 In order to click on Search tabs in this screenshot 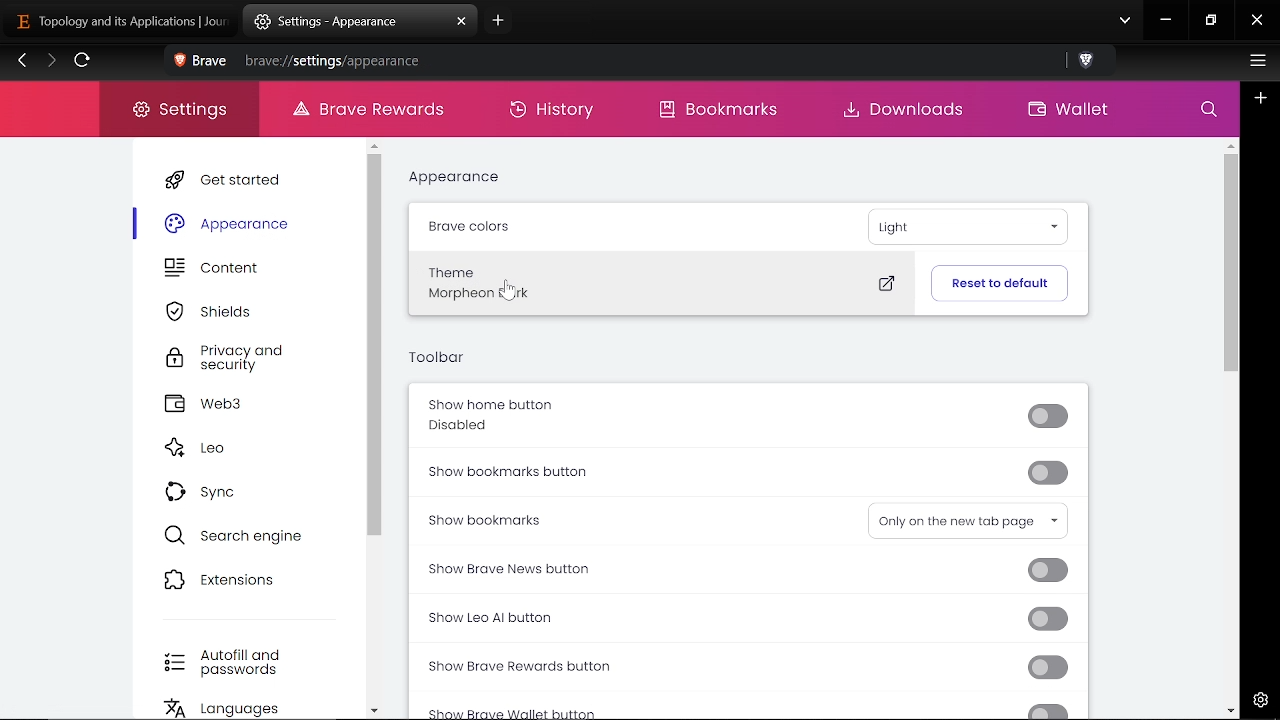, I will do `click(1125, 22)`.